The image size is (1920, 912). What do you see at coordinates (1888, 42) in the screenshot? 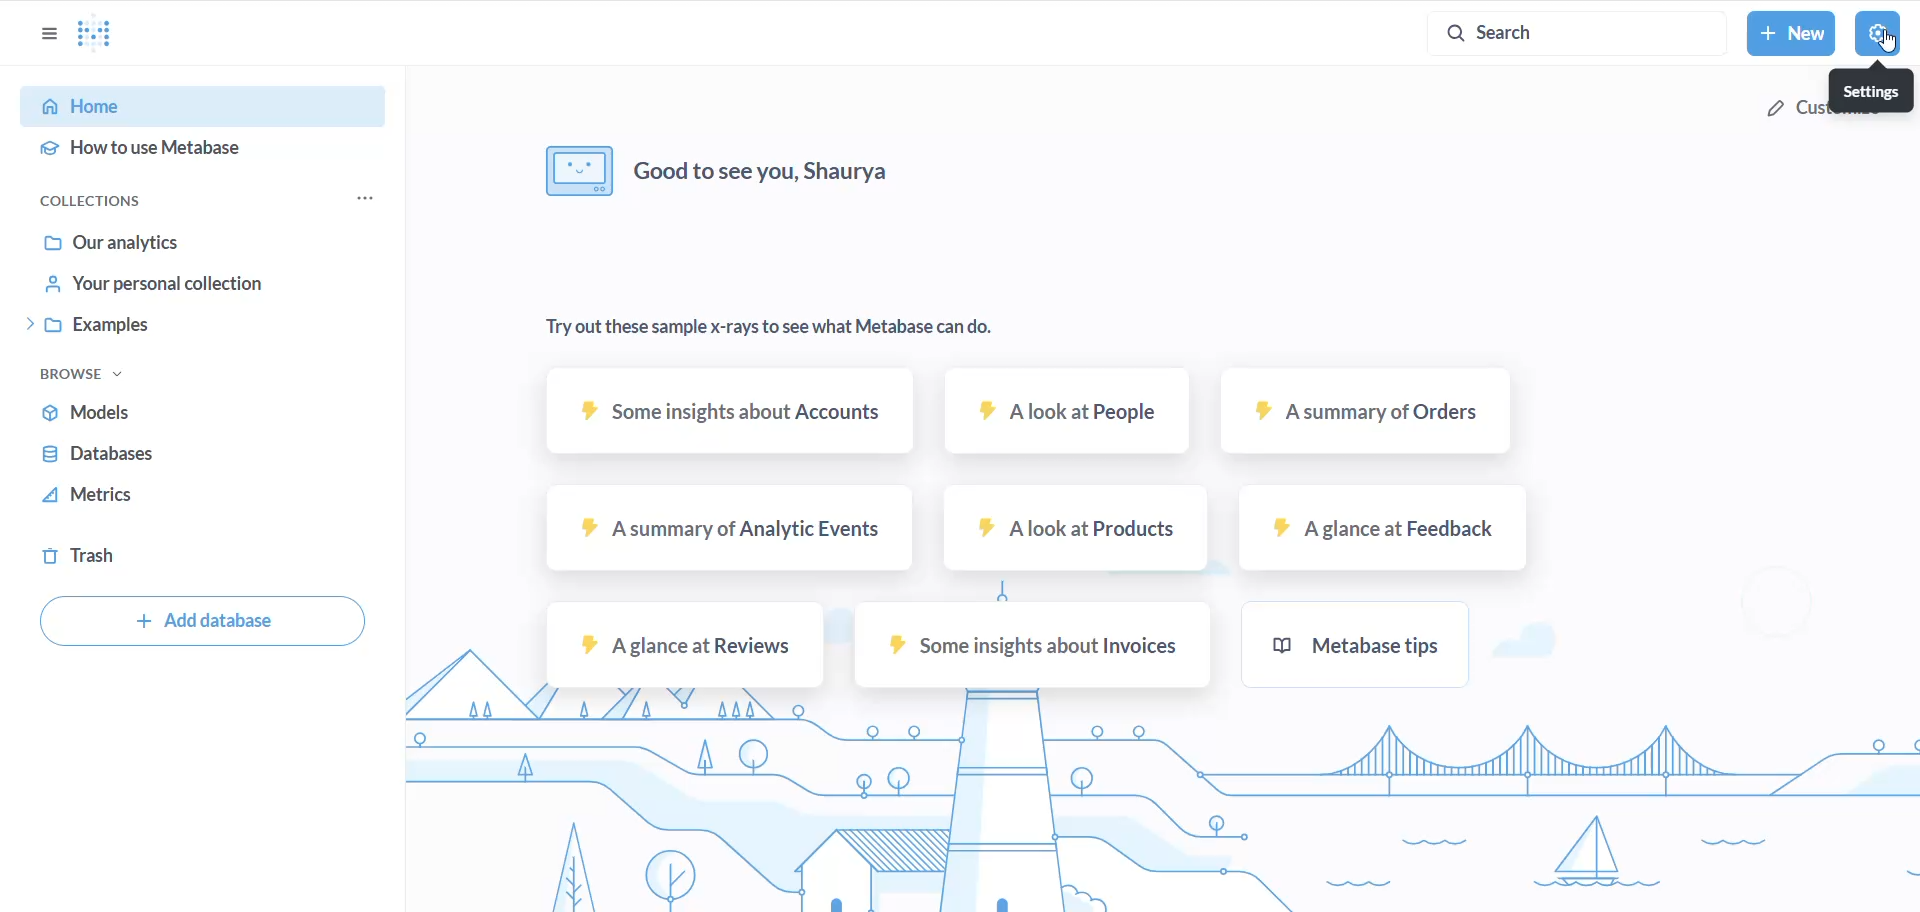
I see `cursor` at bounding box center [1888, 42].